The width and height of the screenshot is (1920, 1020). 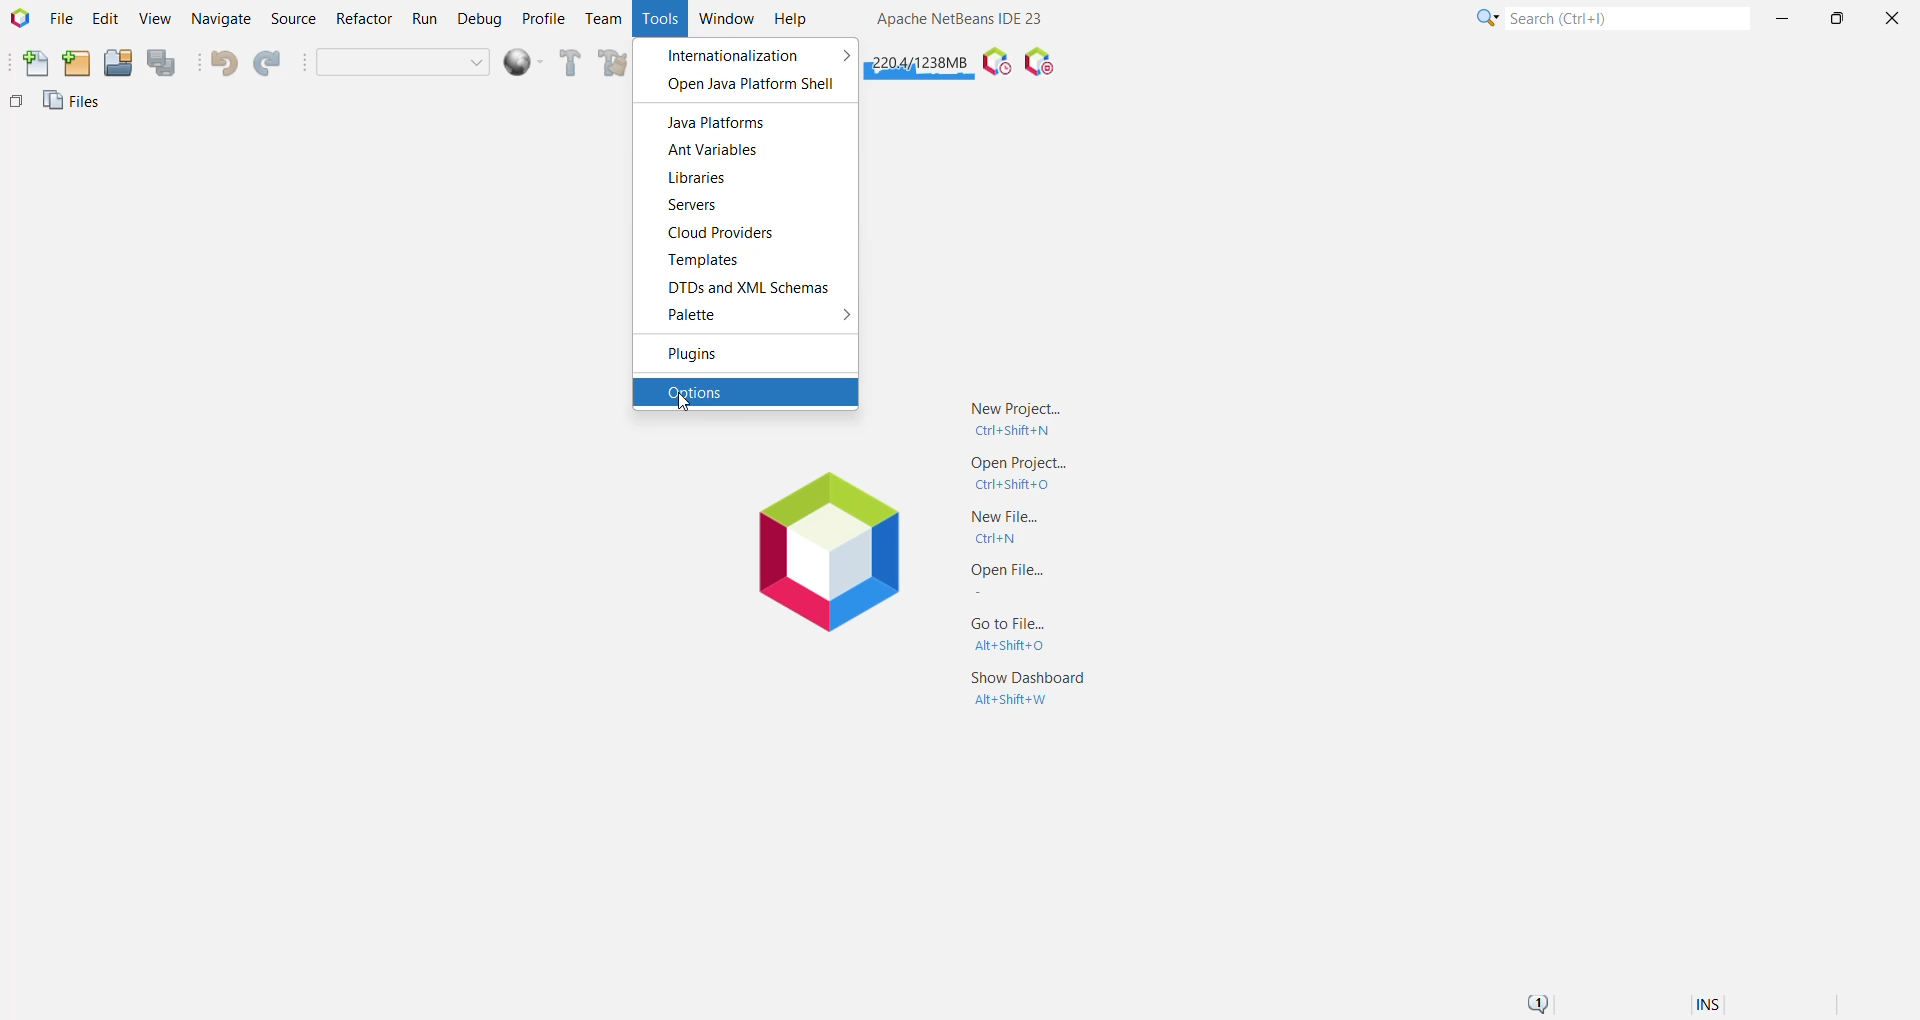 I want to click on Application Logo, so click(x=820, y=543).